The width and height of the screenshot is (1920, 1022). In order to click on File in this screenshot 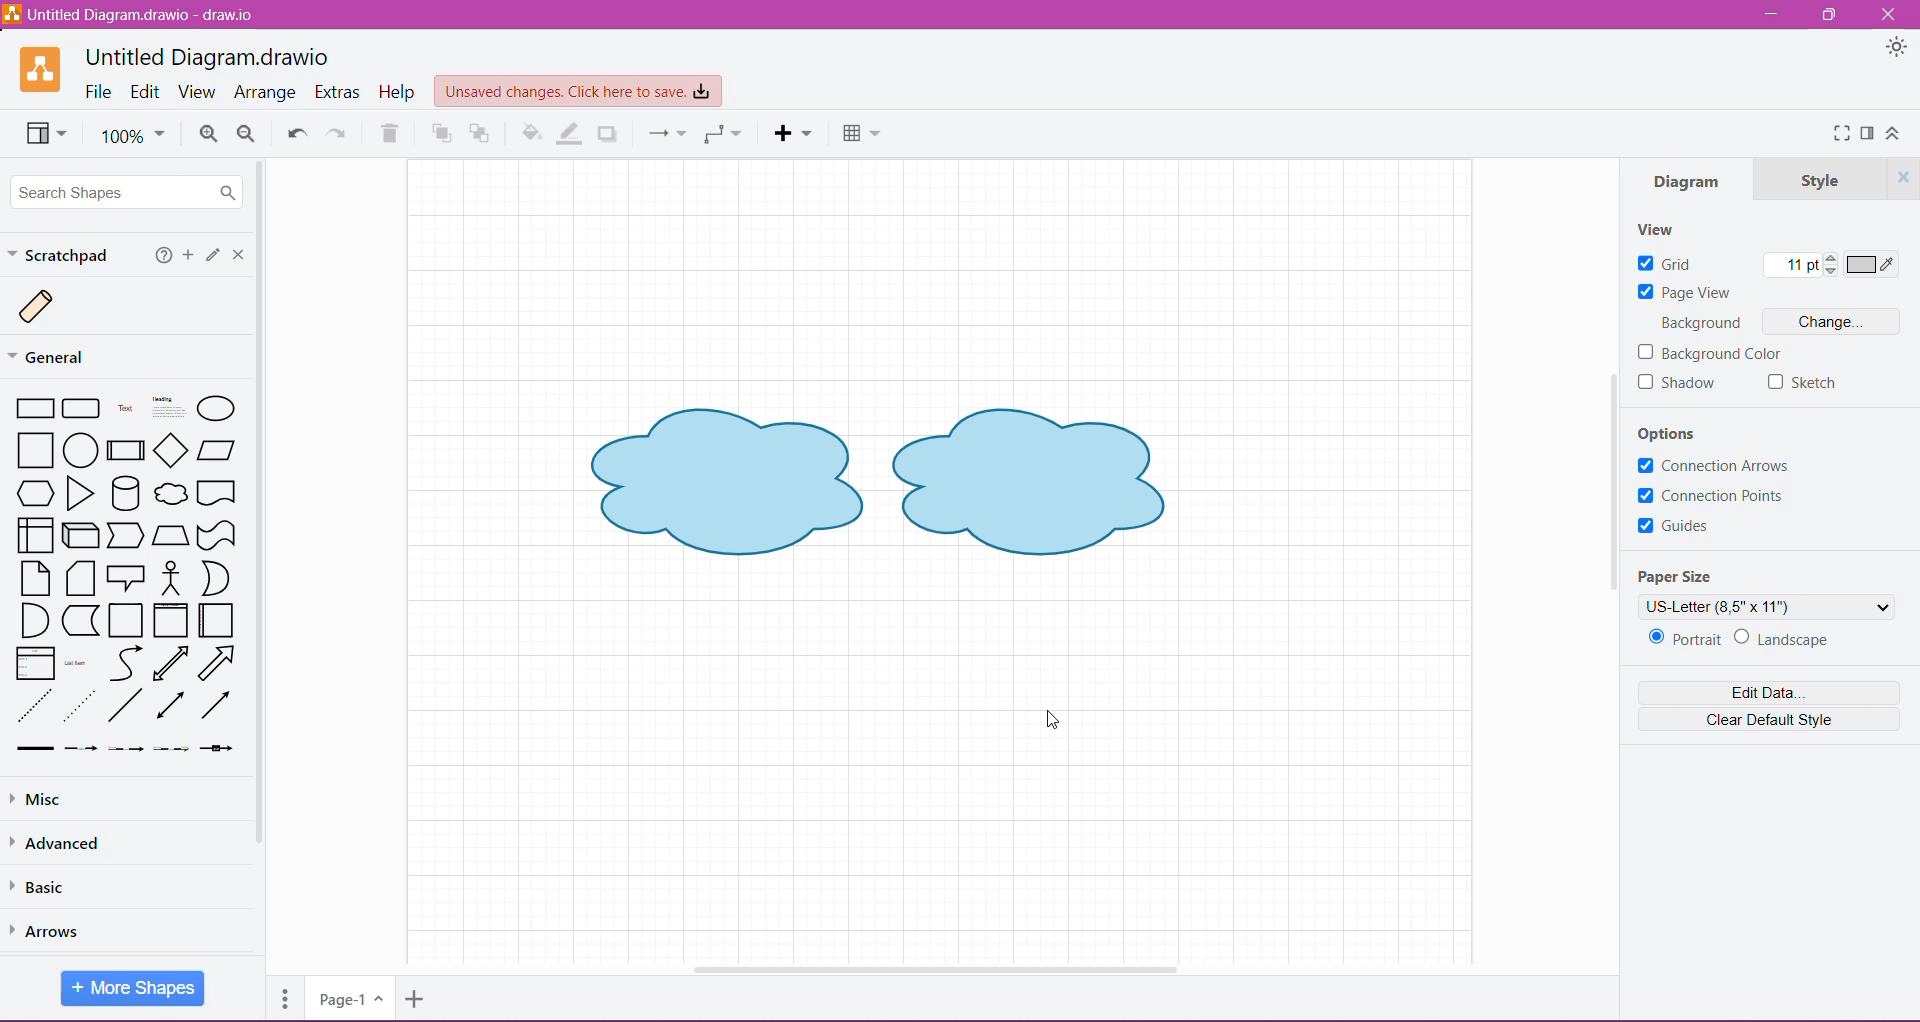, I will do `click(97, 91)`.